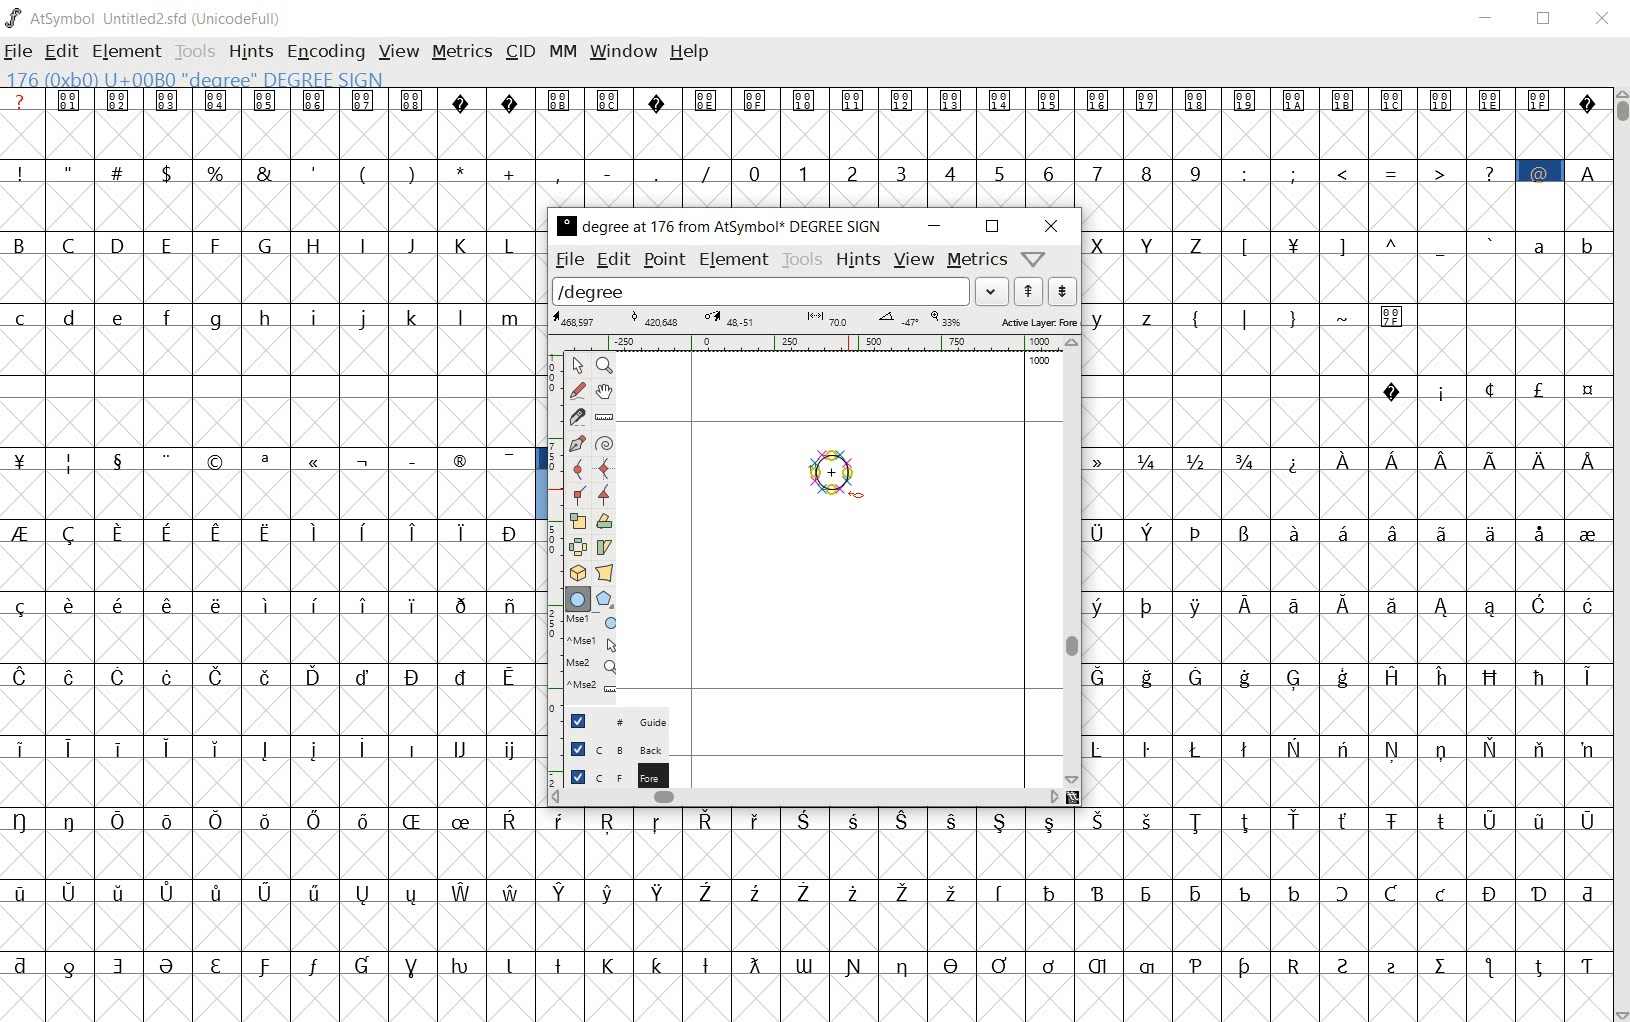 The width and height of the screenshot is (1630, 1022). What do you see at coordinates (1344, 279) in the screenshot?
I see `empty glyph slots` at bounding box center [1344, 279].